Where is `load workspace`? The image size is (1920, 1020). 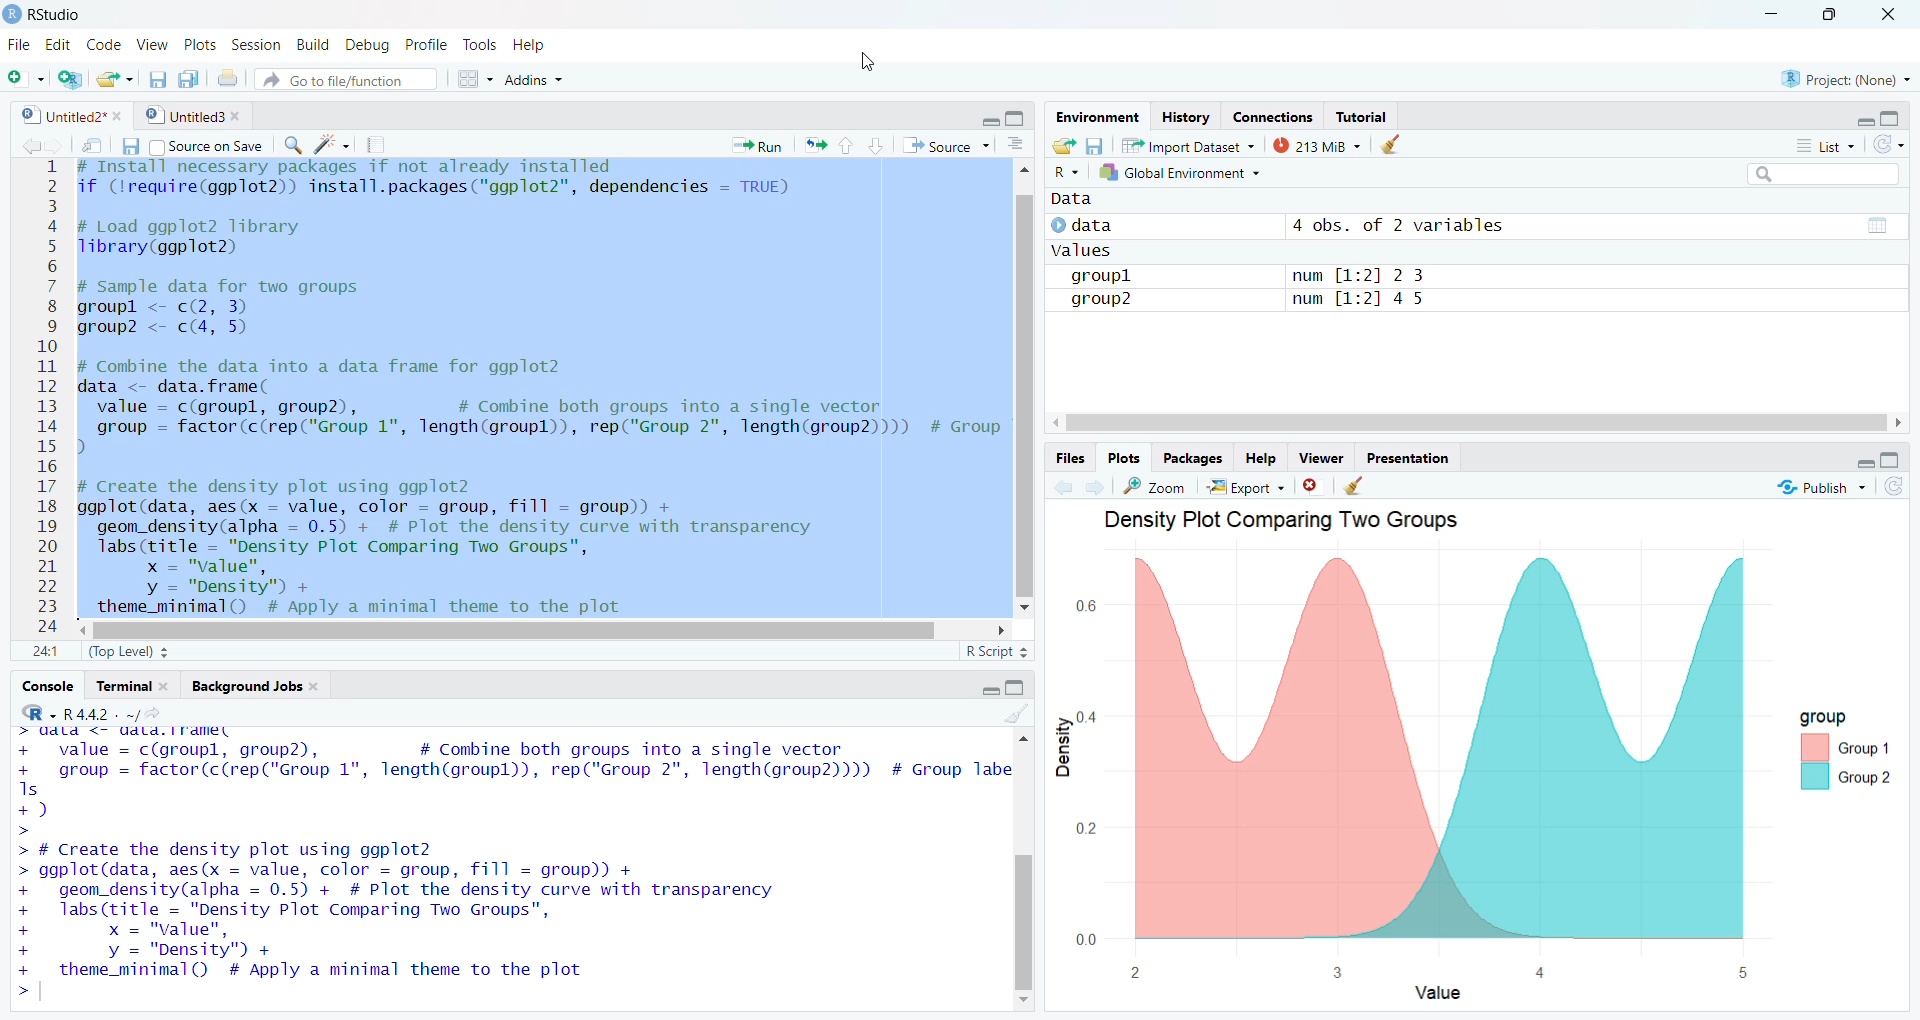
load workspace is located at coordinates (1064, 146).